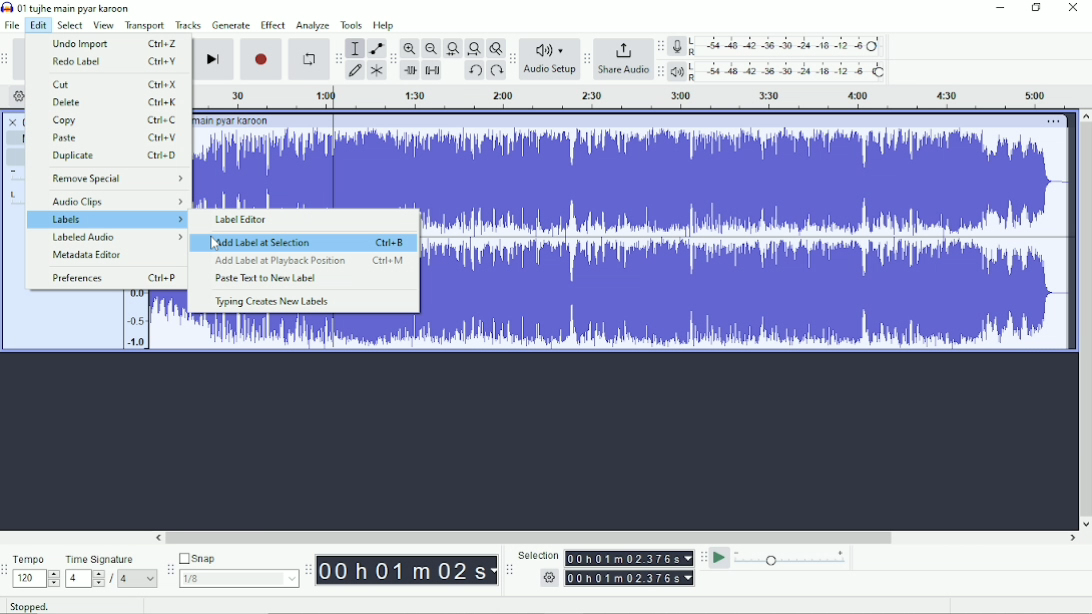  What do you see at coordinates (509, 570) in the screenshot?
I see `Audacity selection toolbar` at bounding box center [509, 570].